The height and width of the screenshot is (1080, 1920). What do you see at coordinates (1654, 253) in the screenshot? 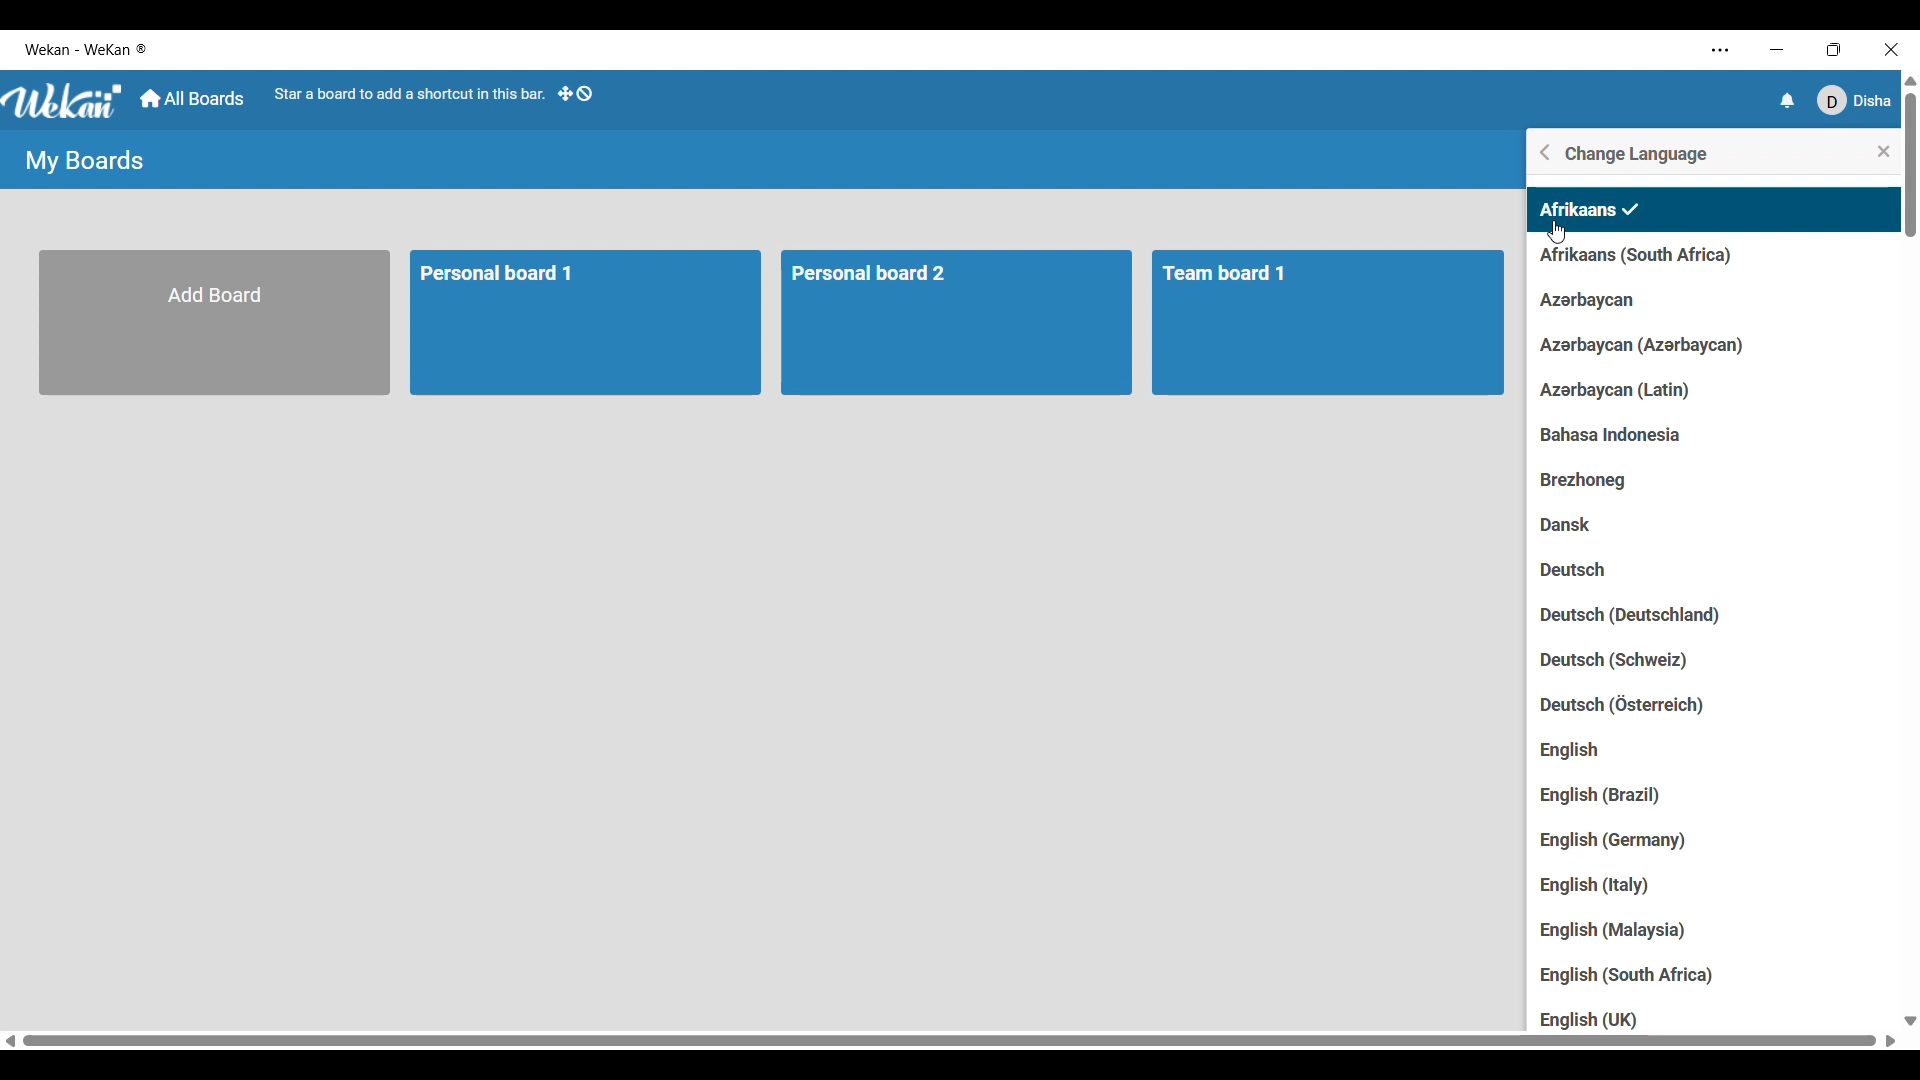
I see `Afrikaans (South Africa)` at bounding box center [1654, 253].